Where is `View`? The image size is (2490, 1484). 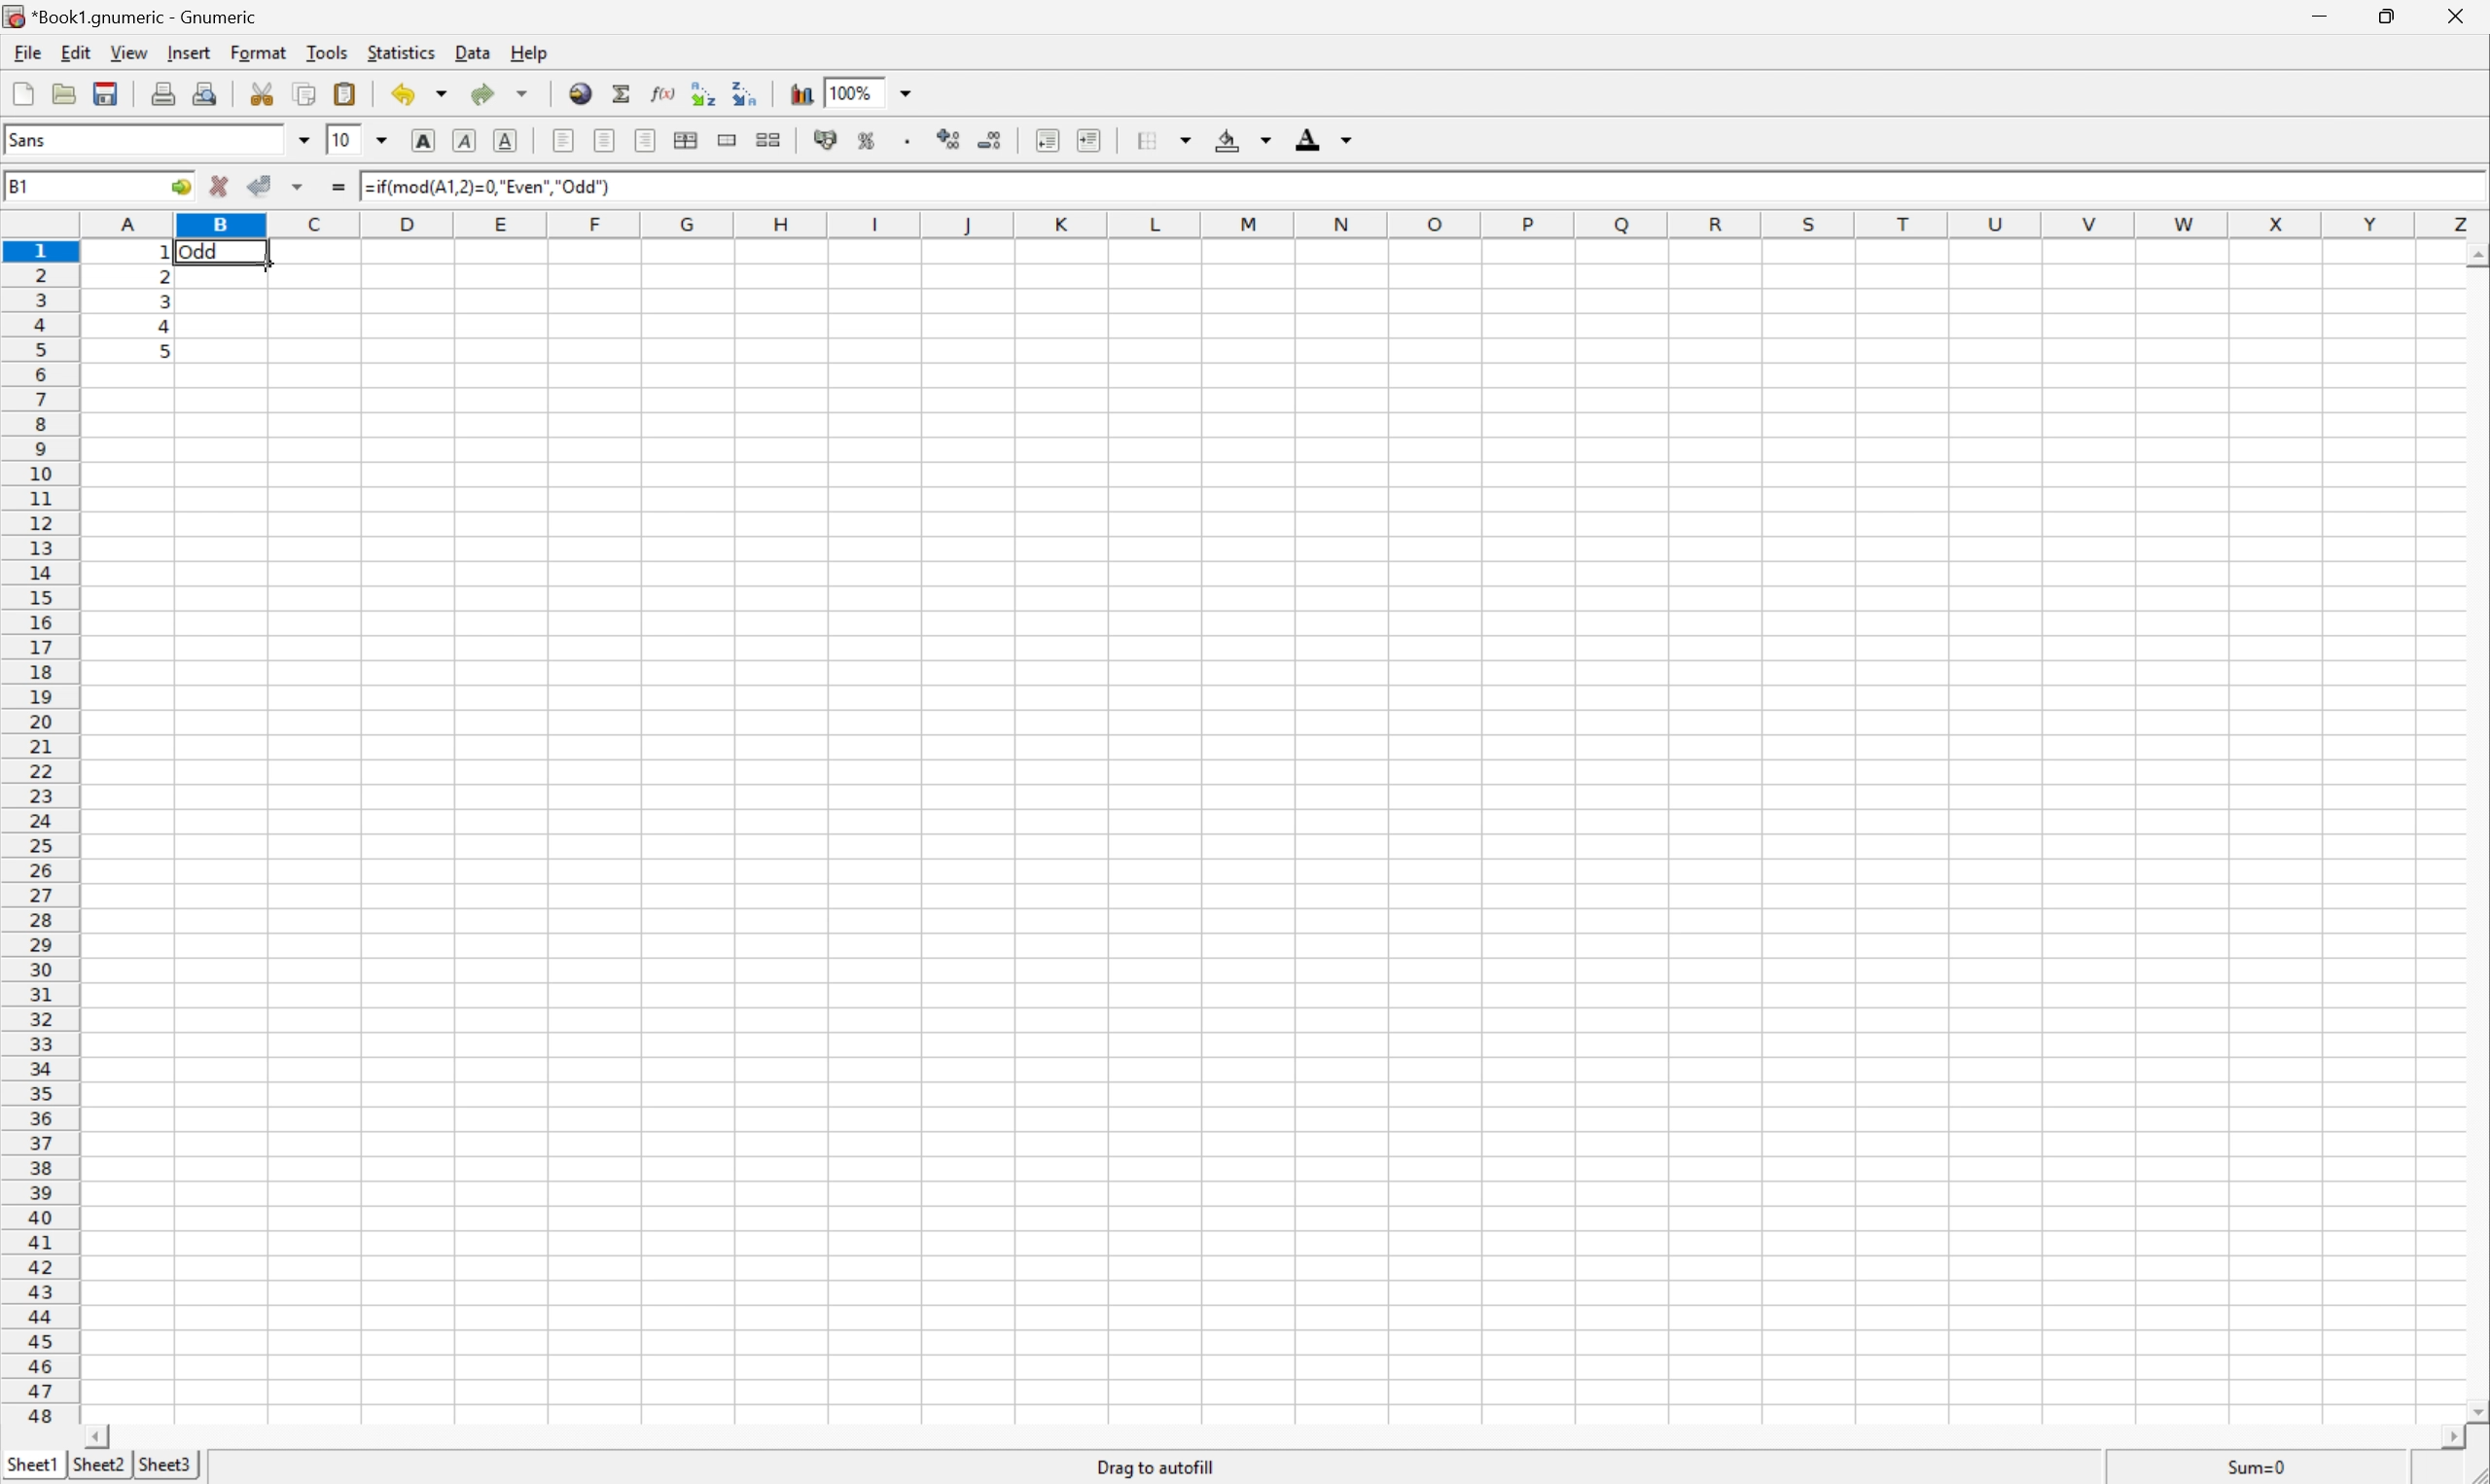 View is located at coordinates (129, 52).